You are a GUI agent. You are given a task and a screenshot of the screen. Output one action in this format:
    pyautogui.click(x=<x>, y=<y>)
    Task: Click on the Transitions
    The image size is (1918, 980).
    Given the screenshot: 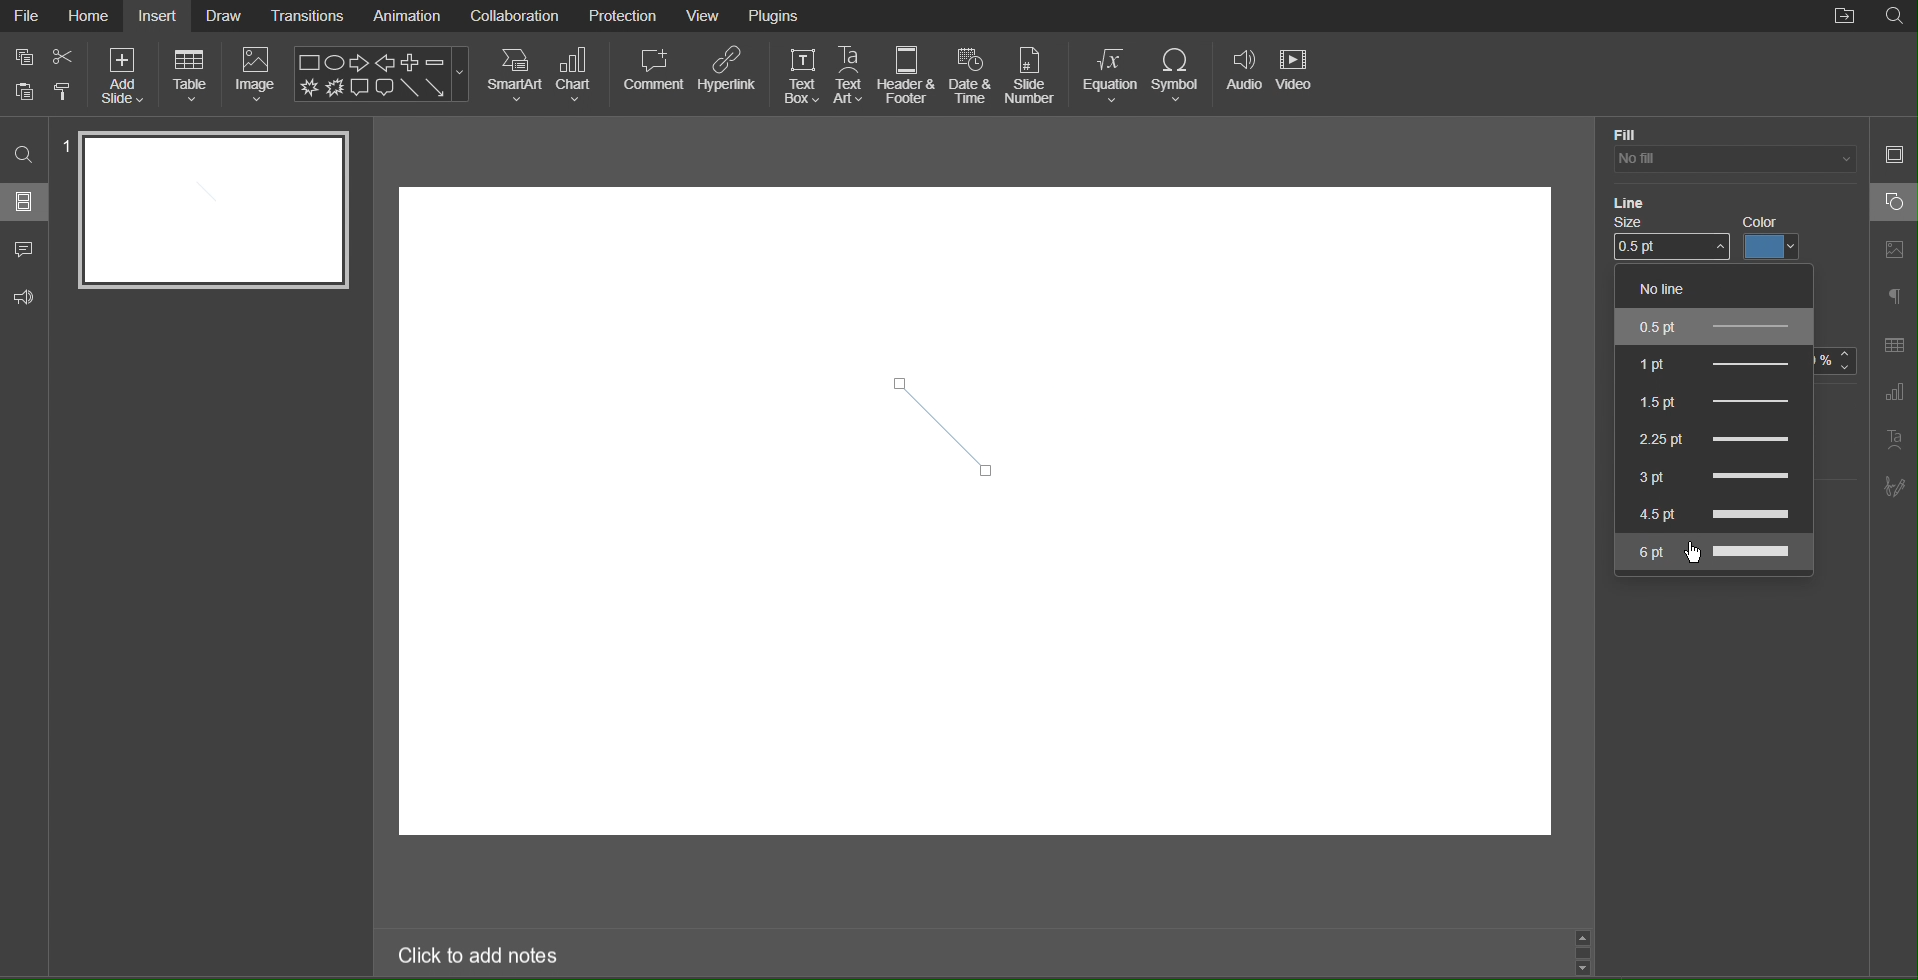 What is the action you would take?
    pyautogui.click(x=307, y=15)
    